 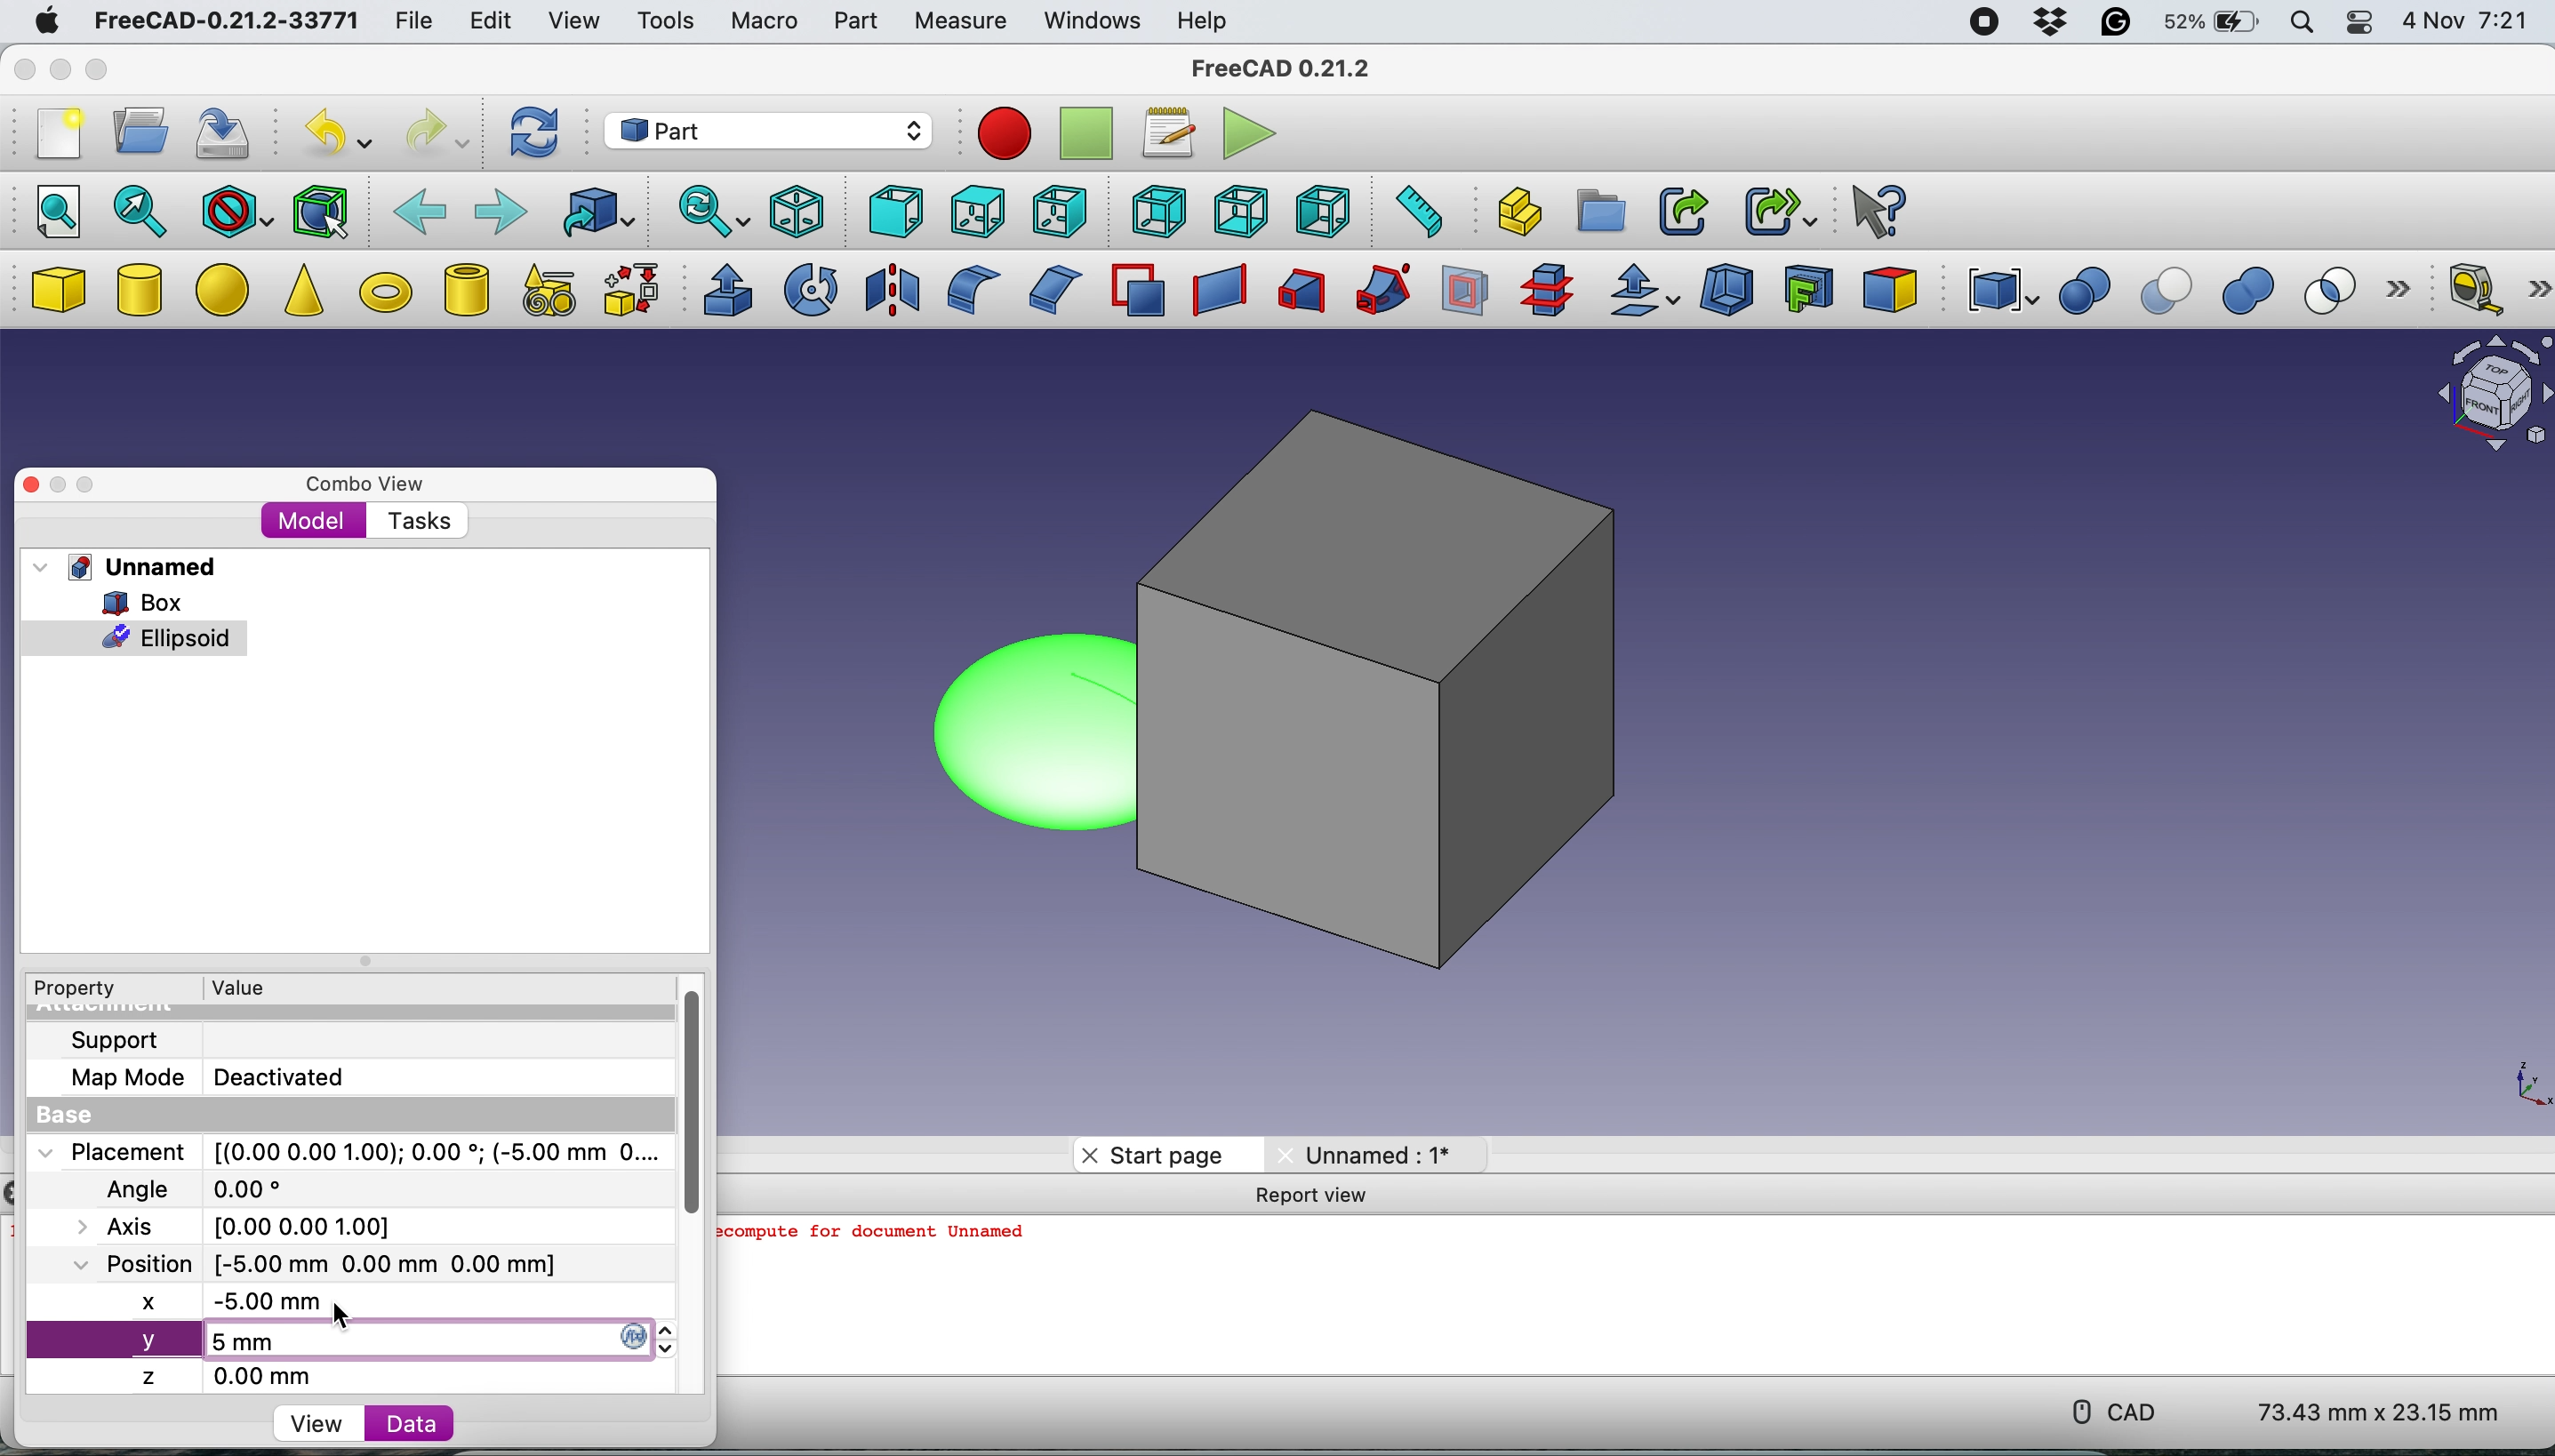 What do you see at coordinates (1246, 136) in the screenshot?
I see `execute macros` at bounding box center [1246, 136].